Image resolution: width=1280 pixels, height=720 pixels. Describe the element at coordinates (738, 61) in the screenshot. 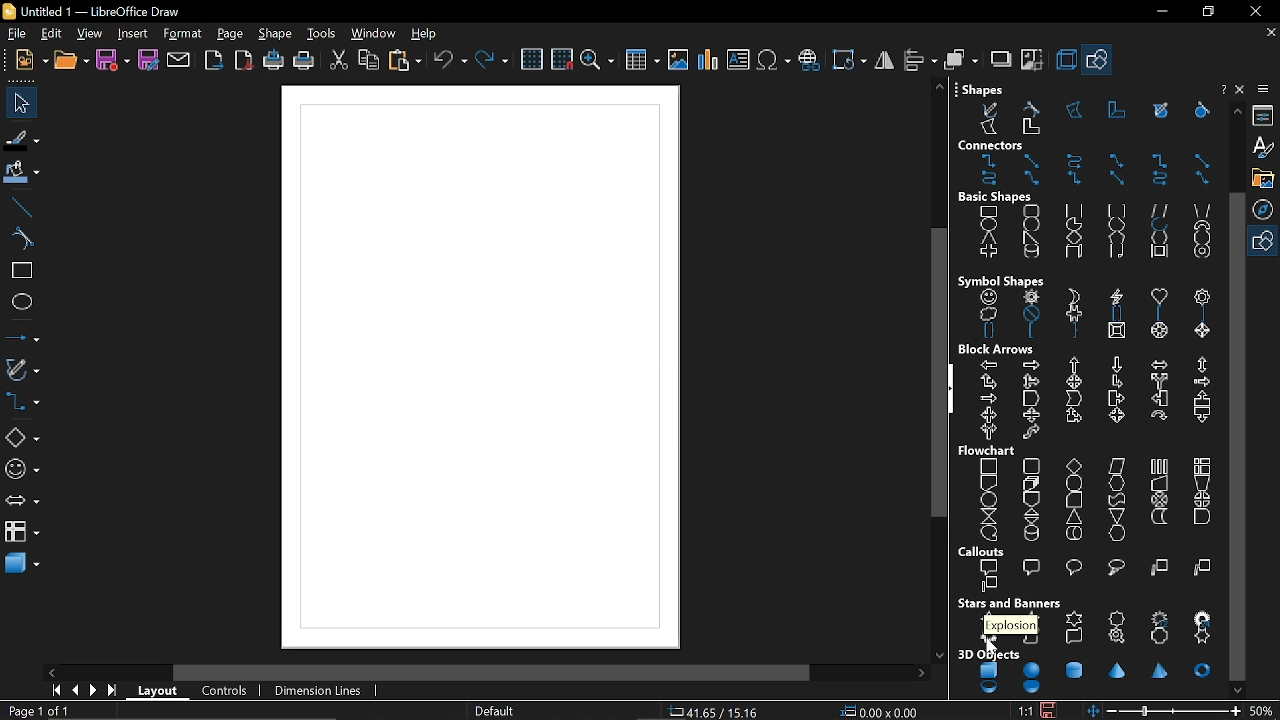

I see `Insert text` at that location.